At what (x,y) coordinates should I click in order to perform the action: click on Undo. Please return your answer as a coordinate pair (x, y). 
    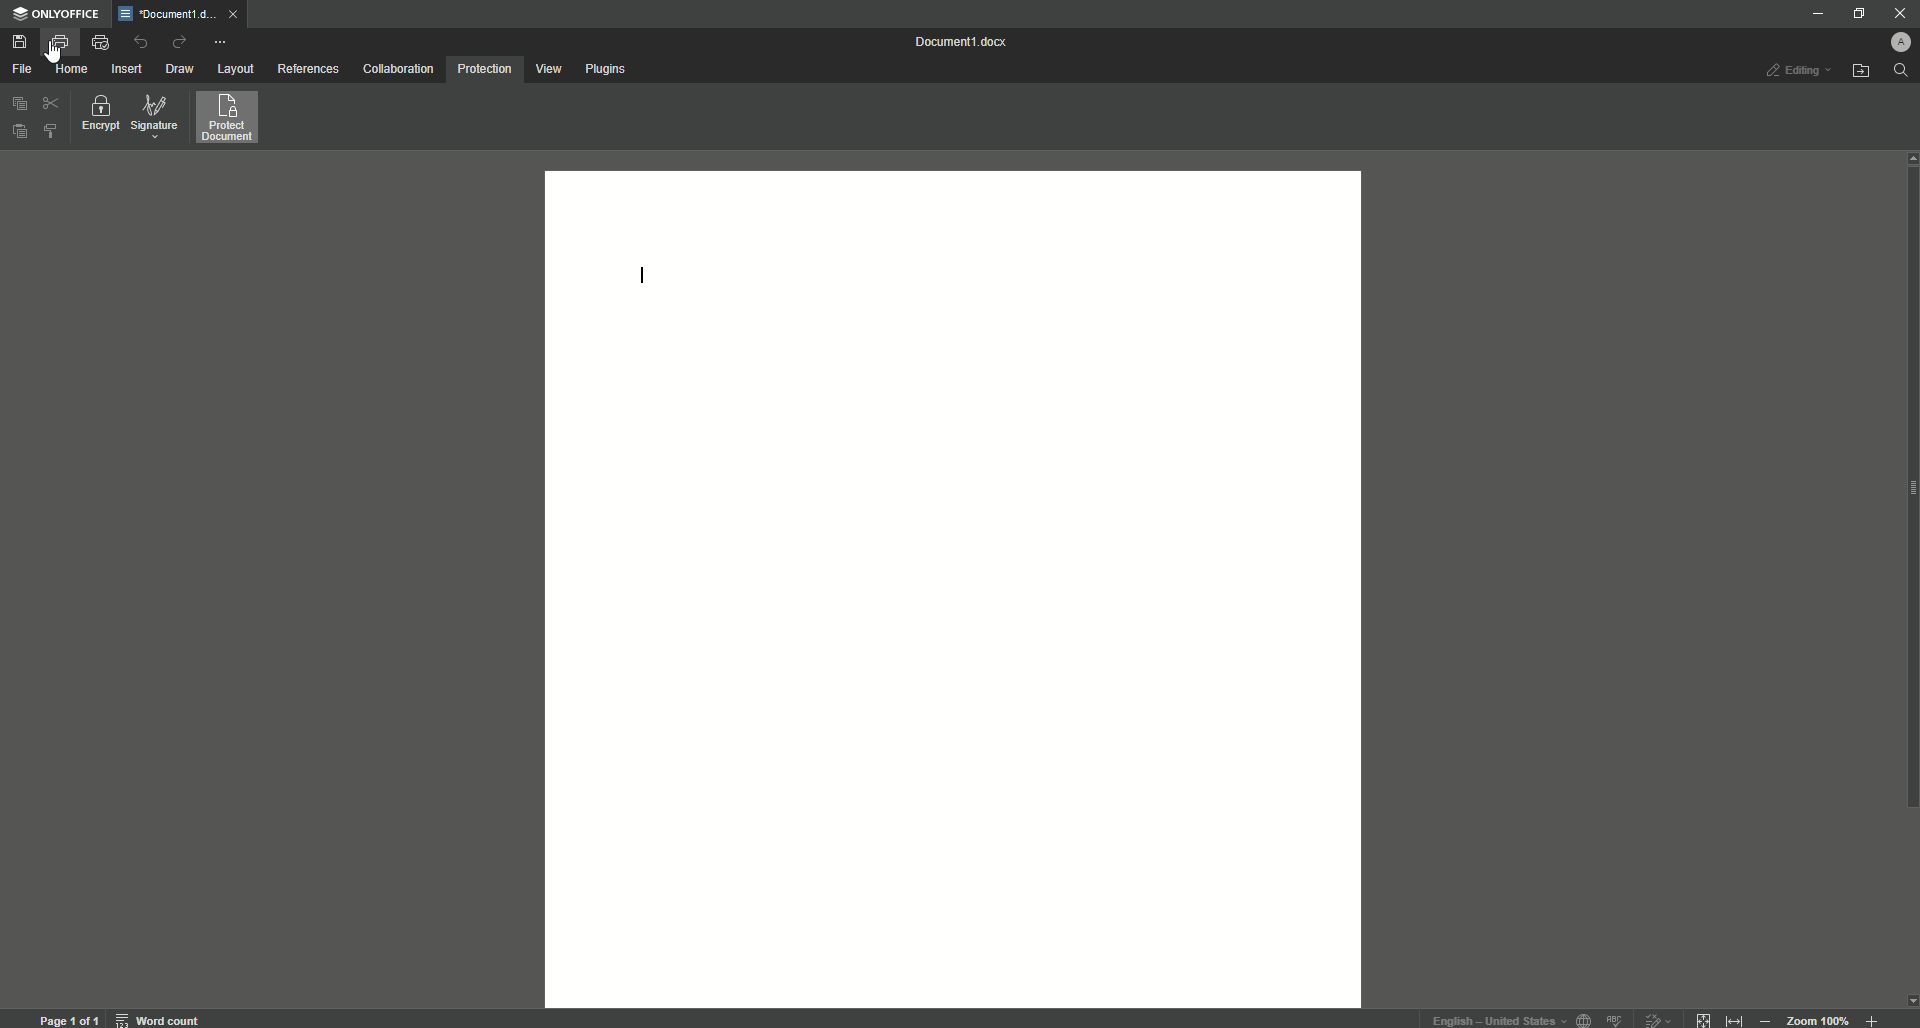
    Looking at the image, I should click on (142, 41).